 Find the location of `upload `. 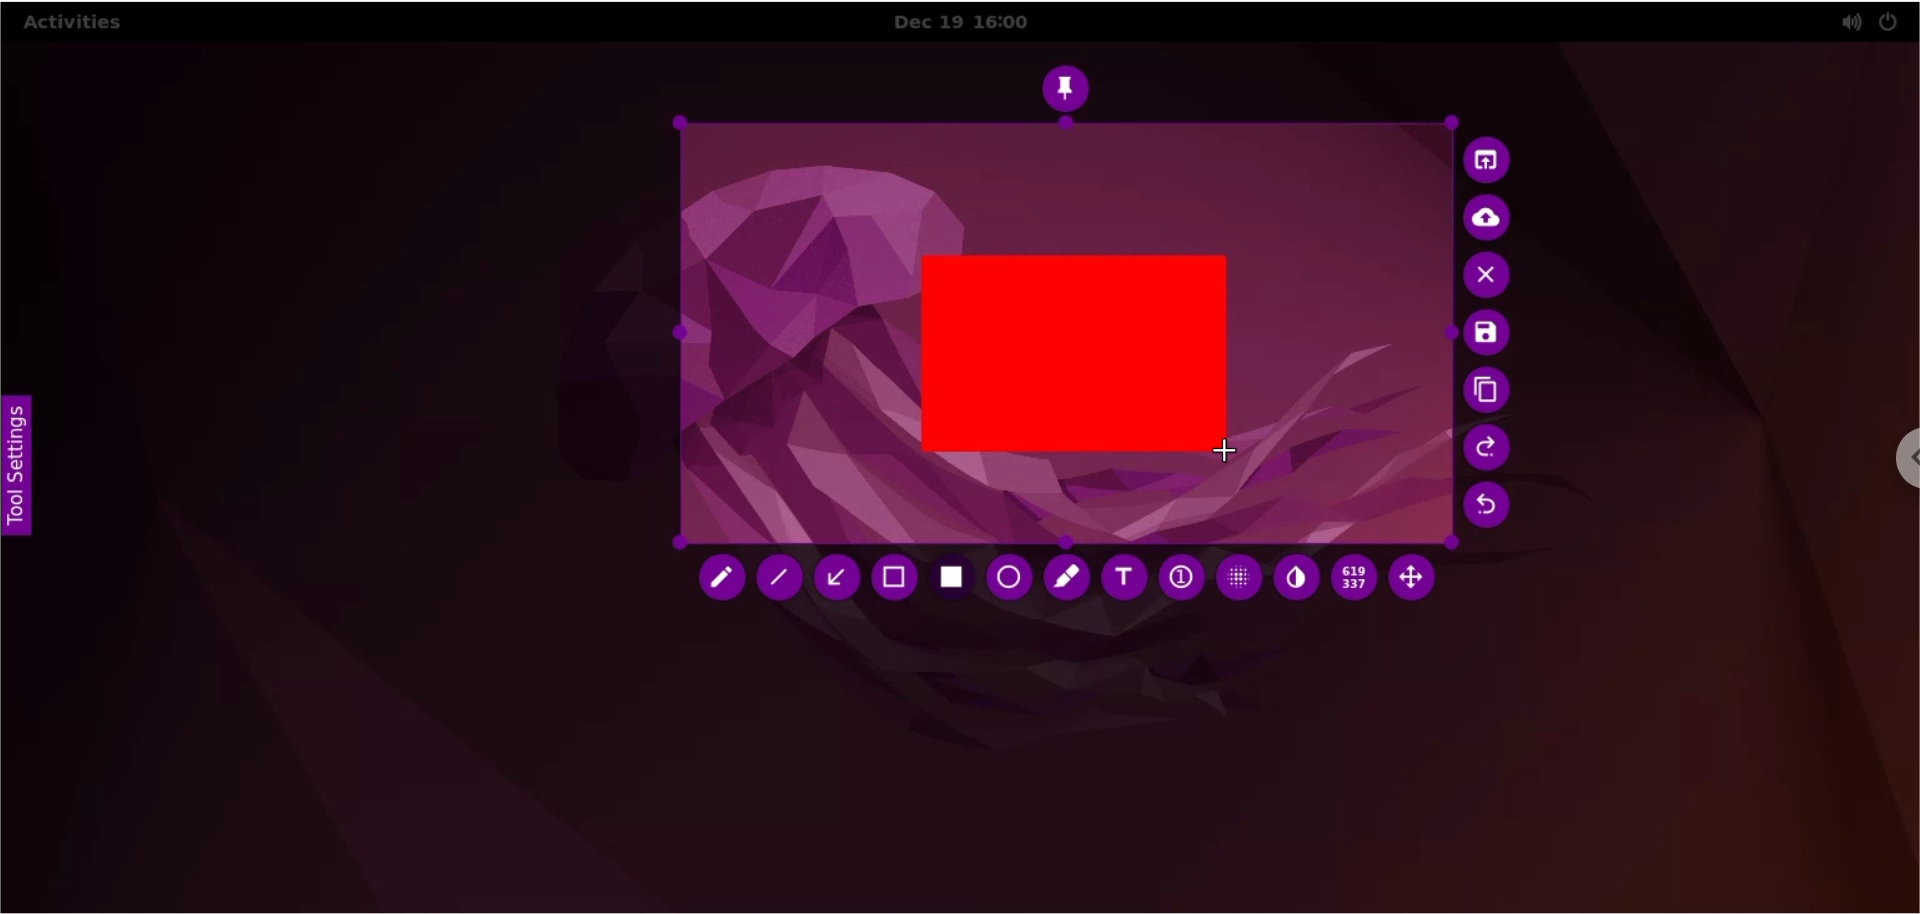

upload  is located at coordinates (1495, 218).